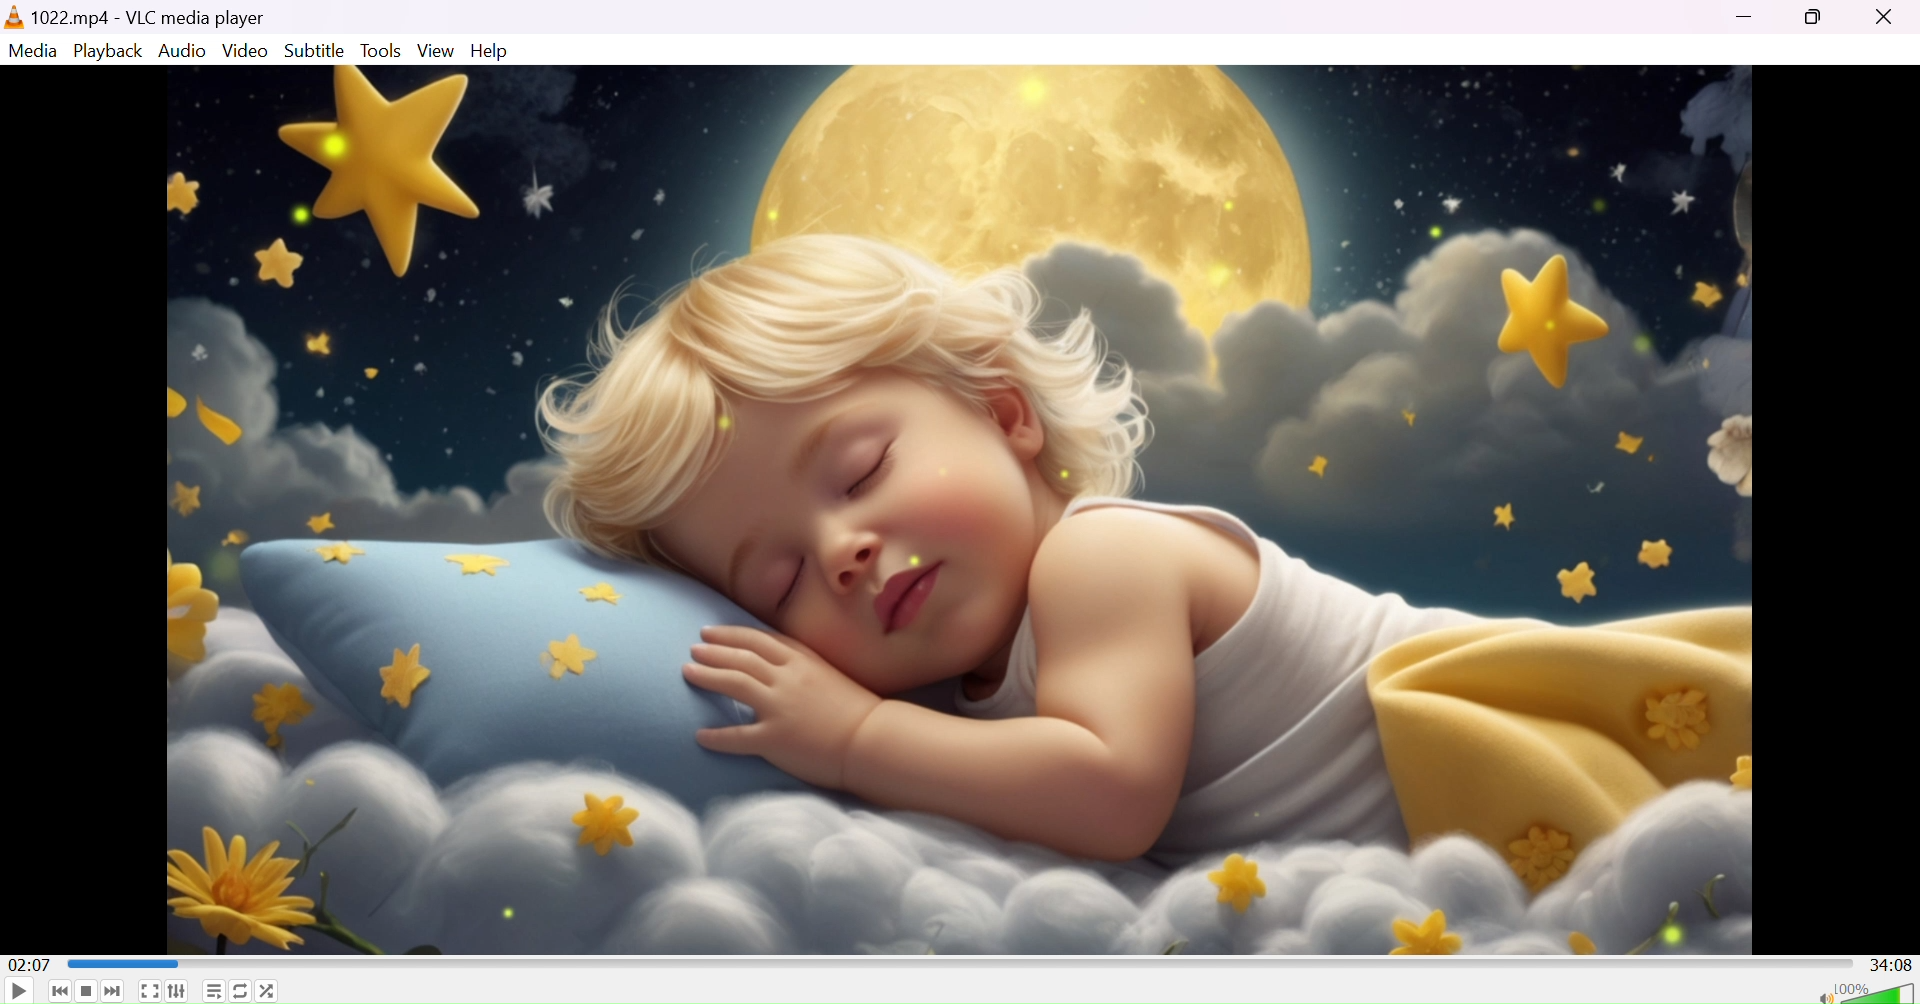 This screenshot has width=1920, height=1004. I want to click on Random, so click(268, 991).